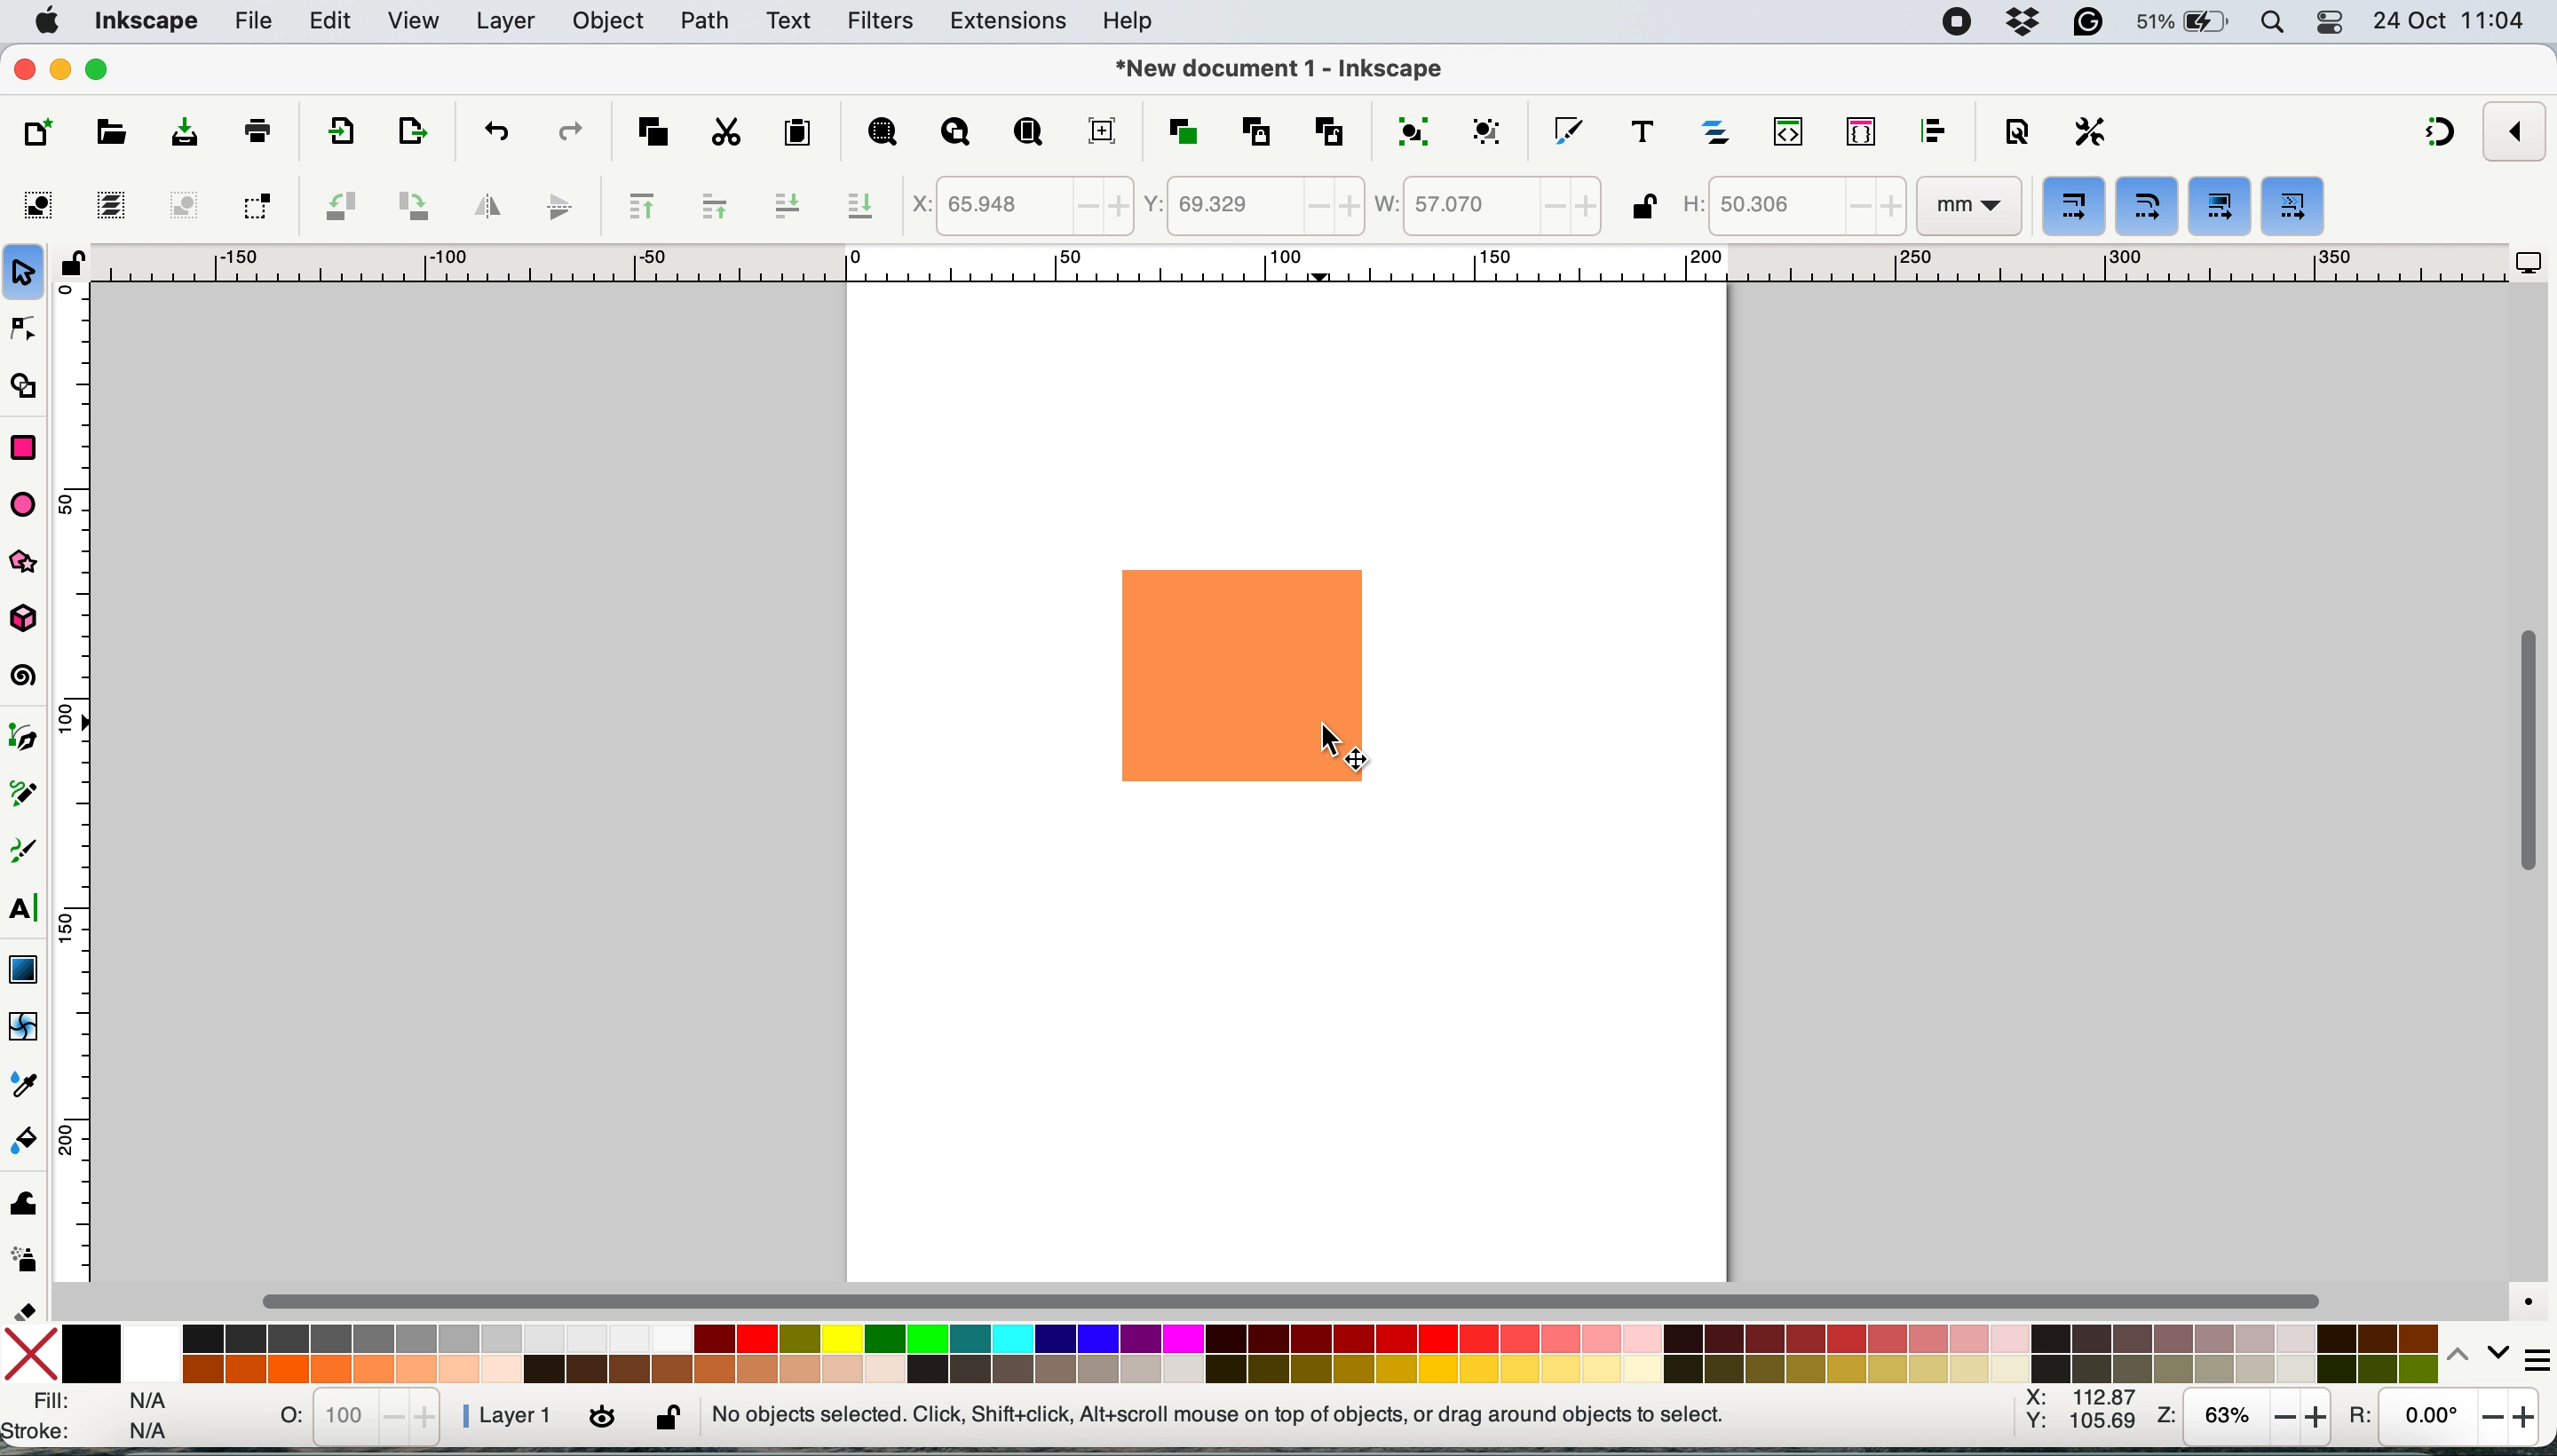  What do you see at coordinates (1329, 129) in the screenshot?
I see `unlink clone` at bounding box center [1329, 129].